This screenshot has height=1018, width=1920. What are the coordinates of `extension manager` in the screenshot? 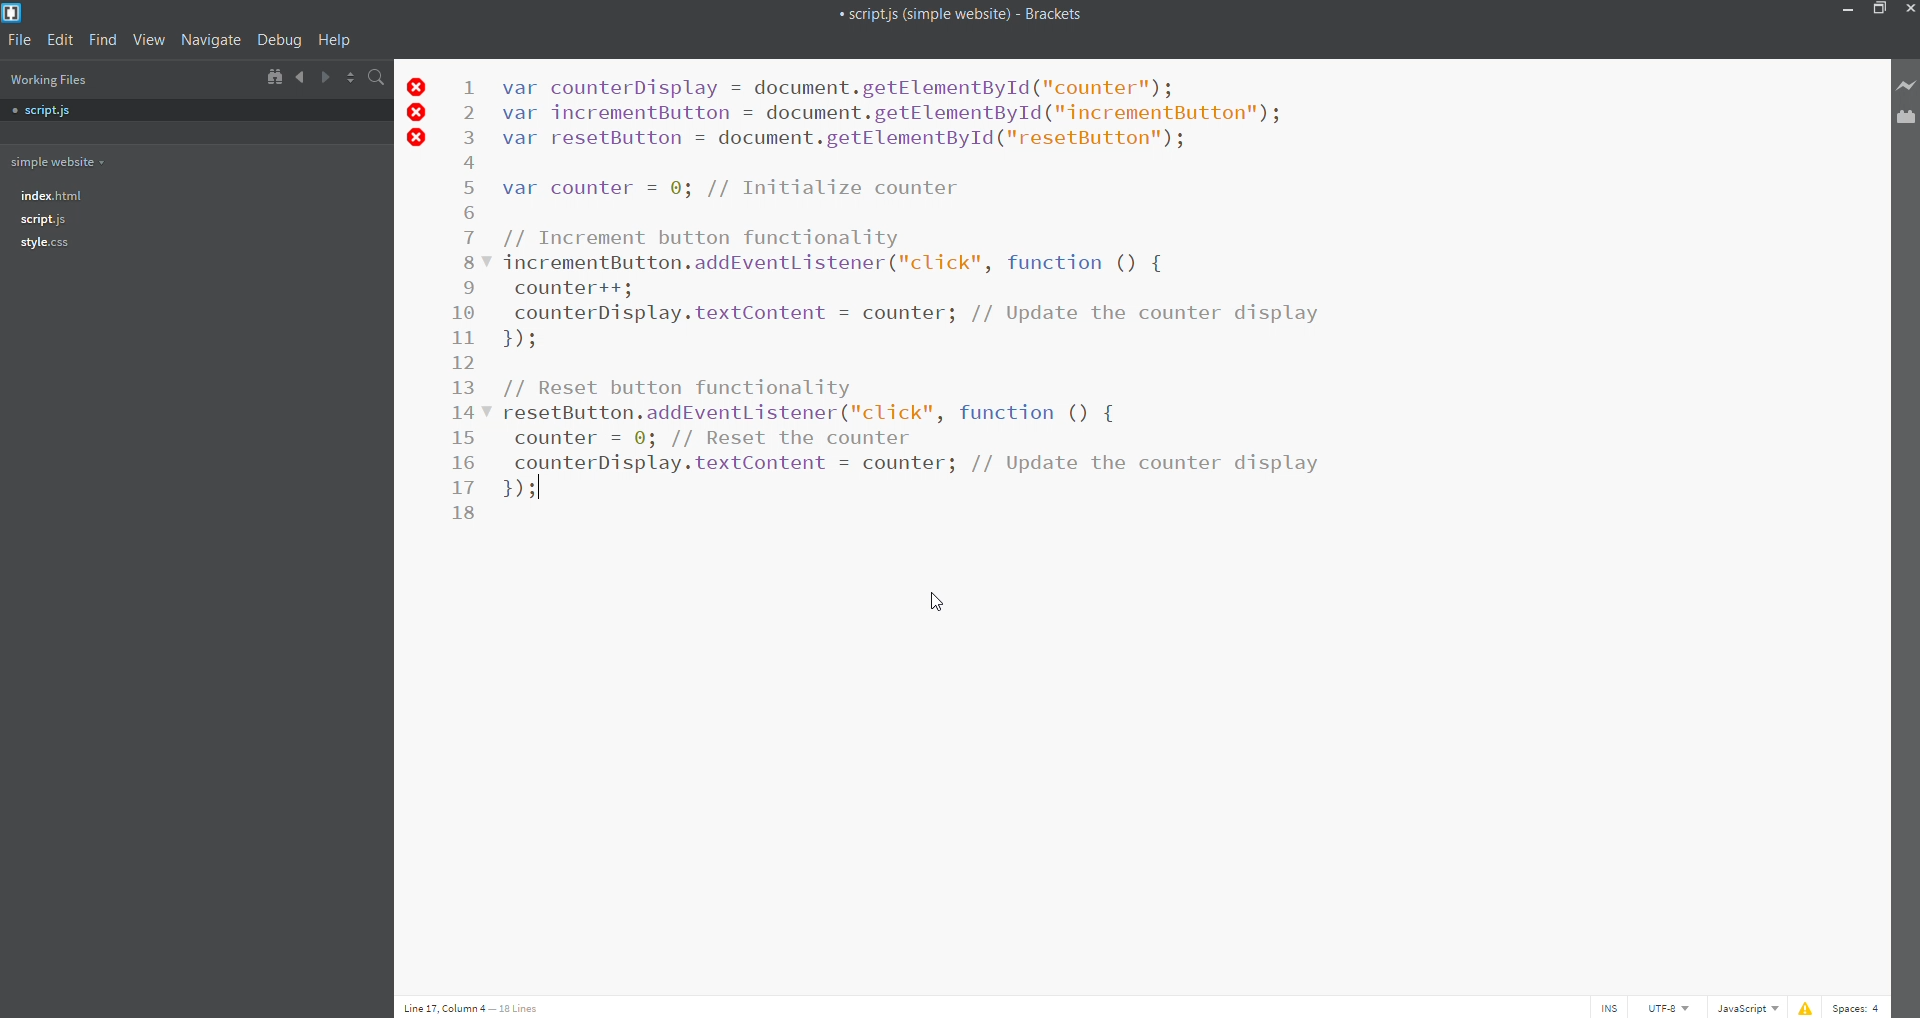 It's located at (1906, 121).